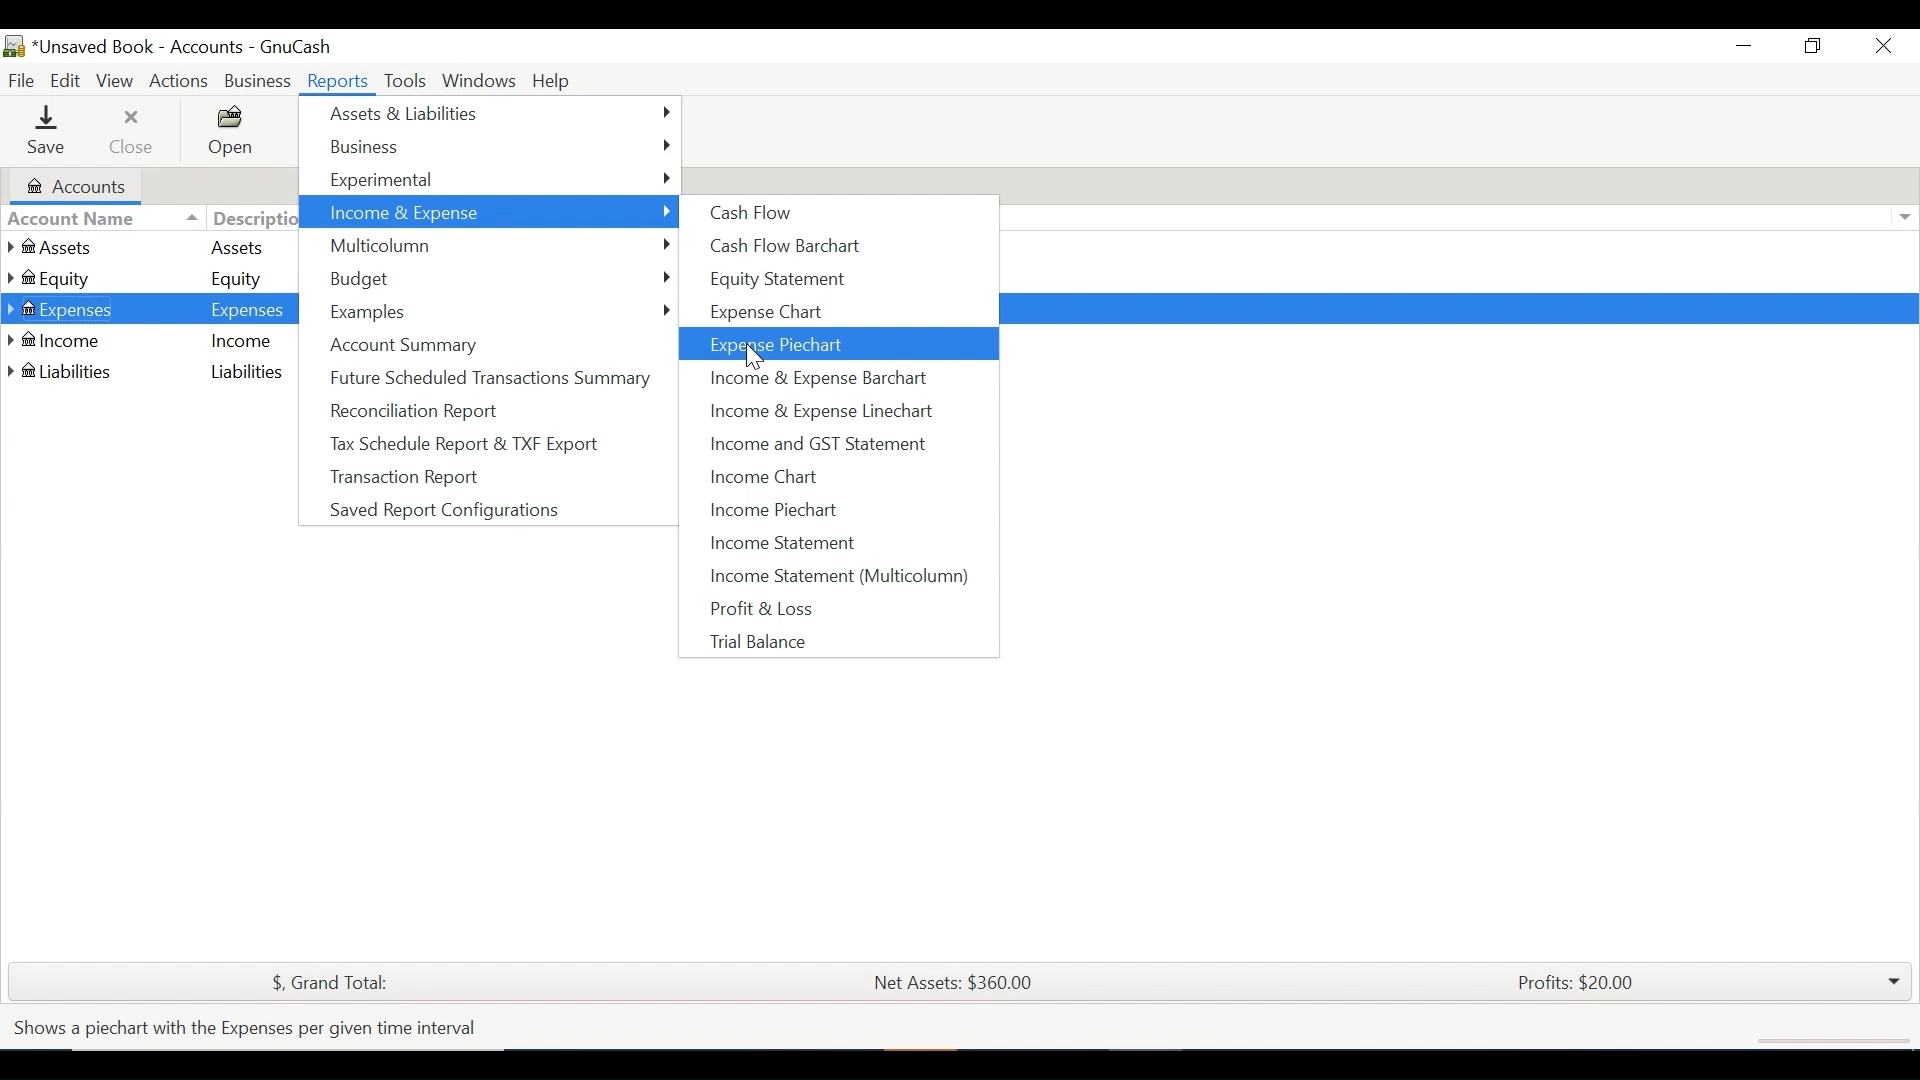 The image size is (1920, 1080). I want to click on Export Piechart, so click(835, 343).